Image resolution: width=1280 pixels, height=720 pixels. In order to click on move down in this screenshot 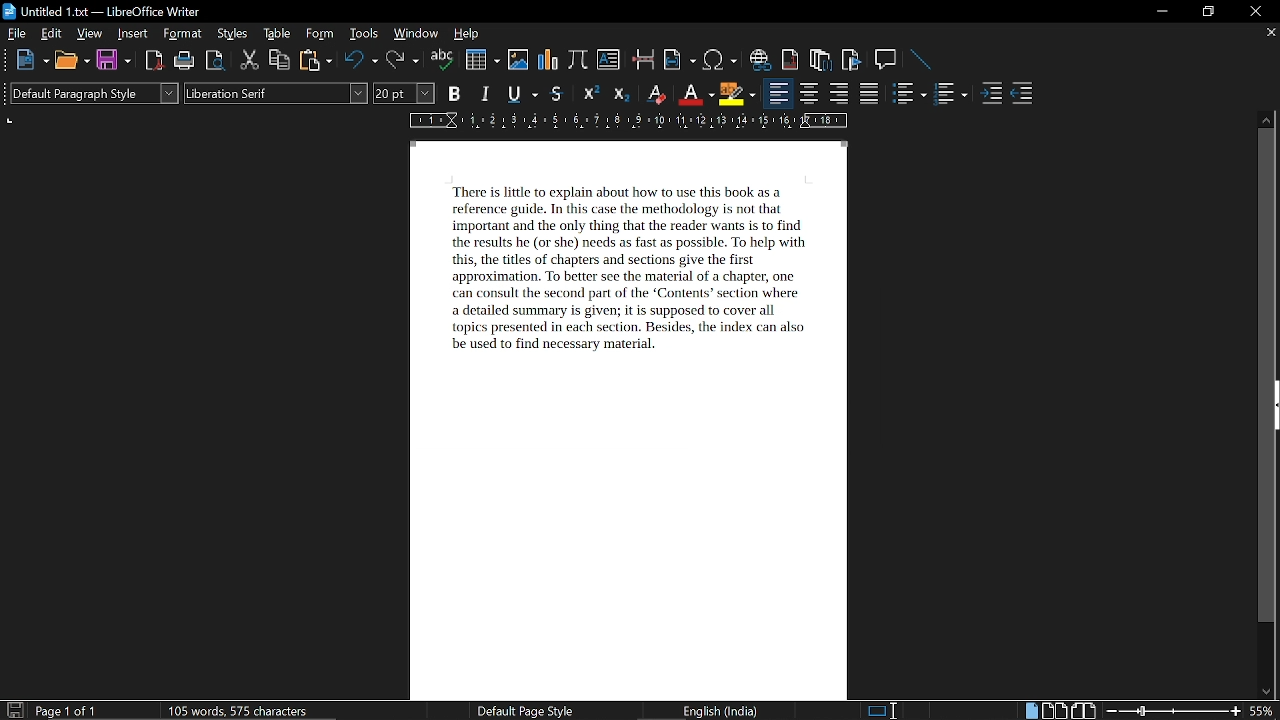, I will do `click(1262, 692)`.